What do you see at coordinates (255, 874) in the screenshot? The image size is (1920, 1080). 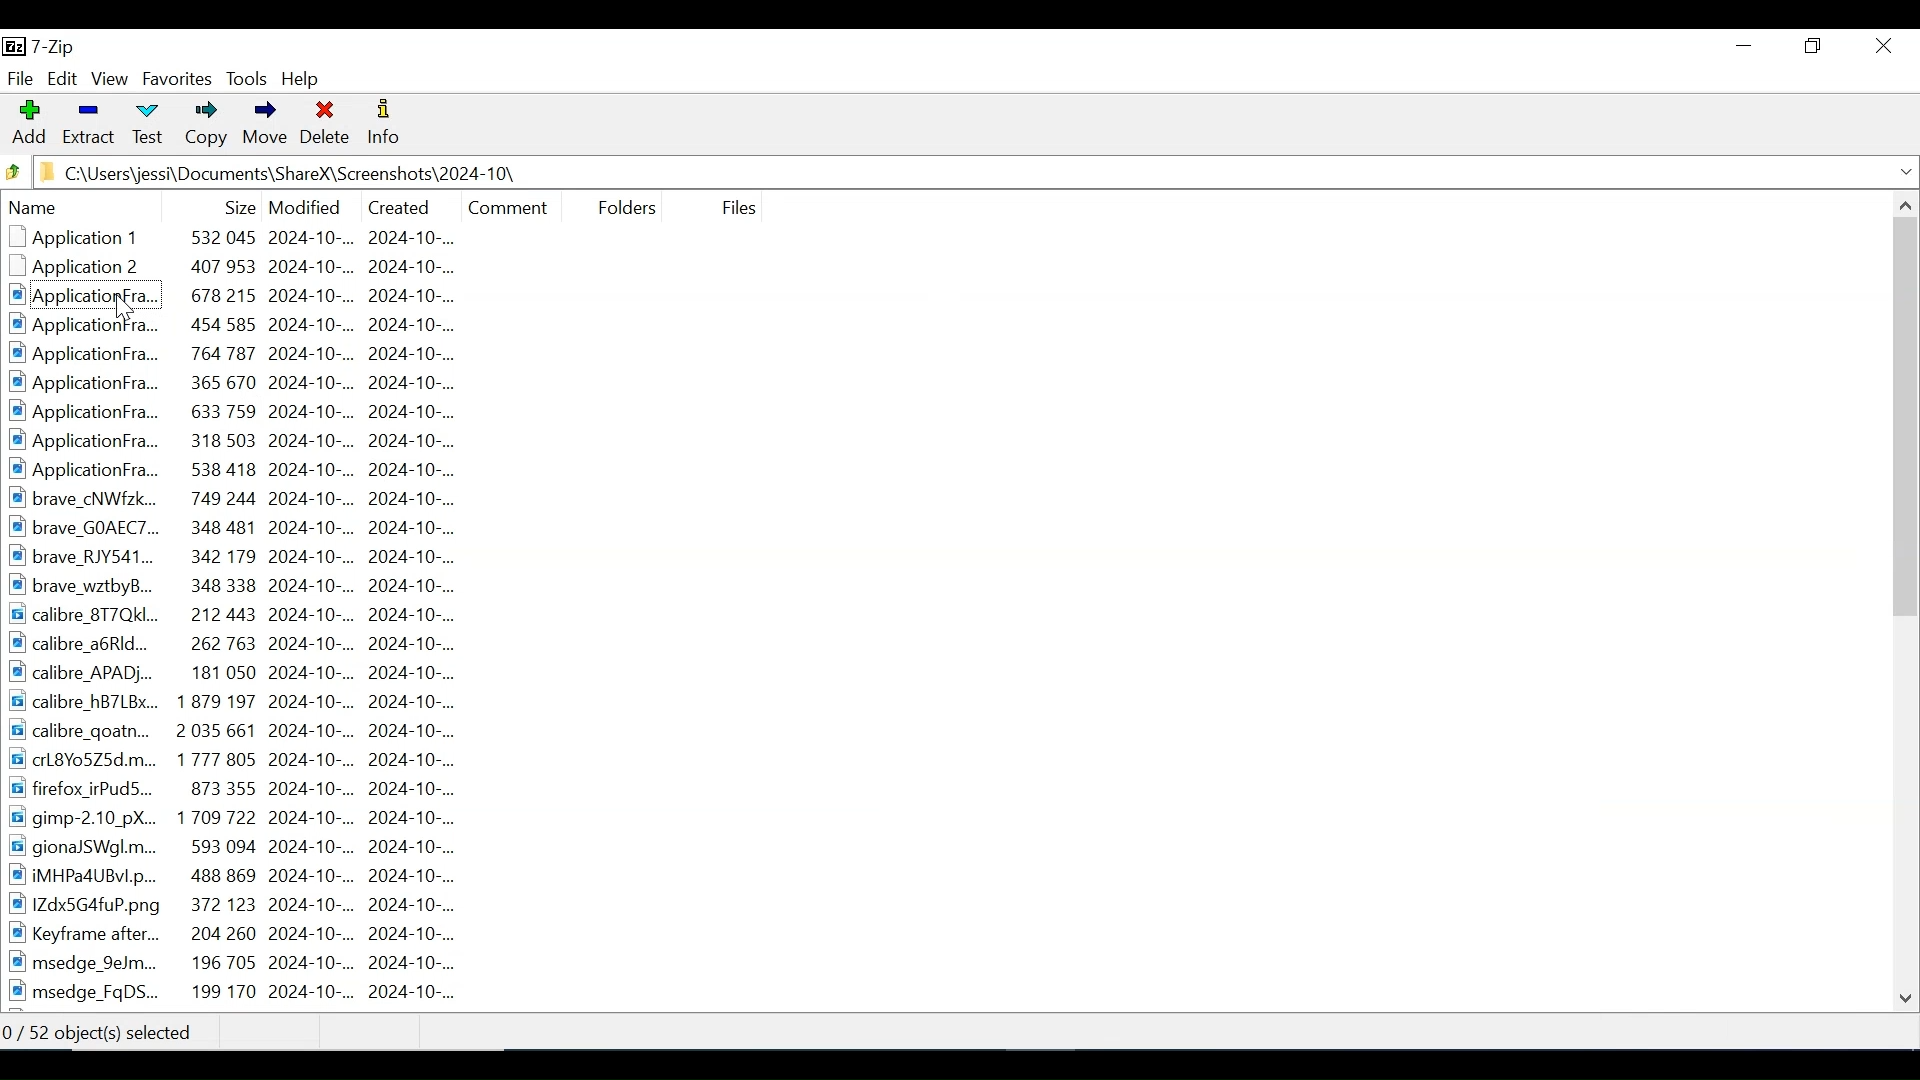 I see ` iMHPa4UBvl.p... 488 869 2024-10-.. 2024-10-...` at bounding box center [255, 874].